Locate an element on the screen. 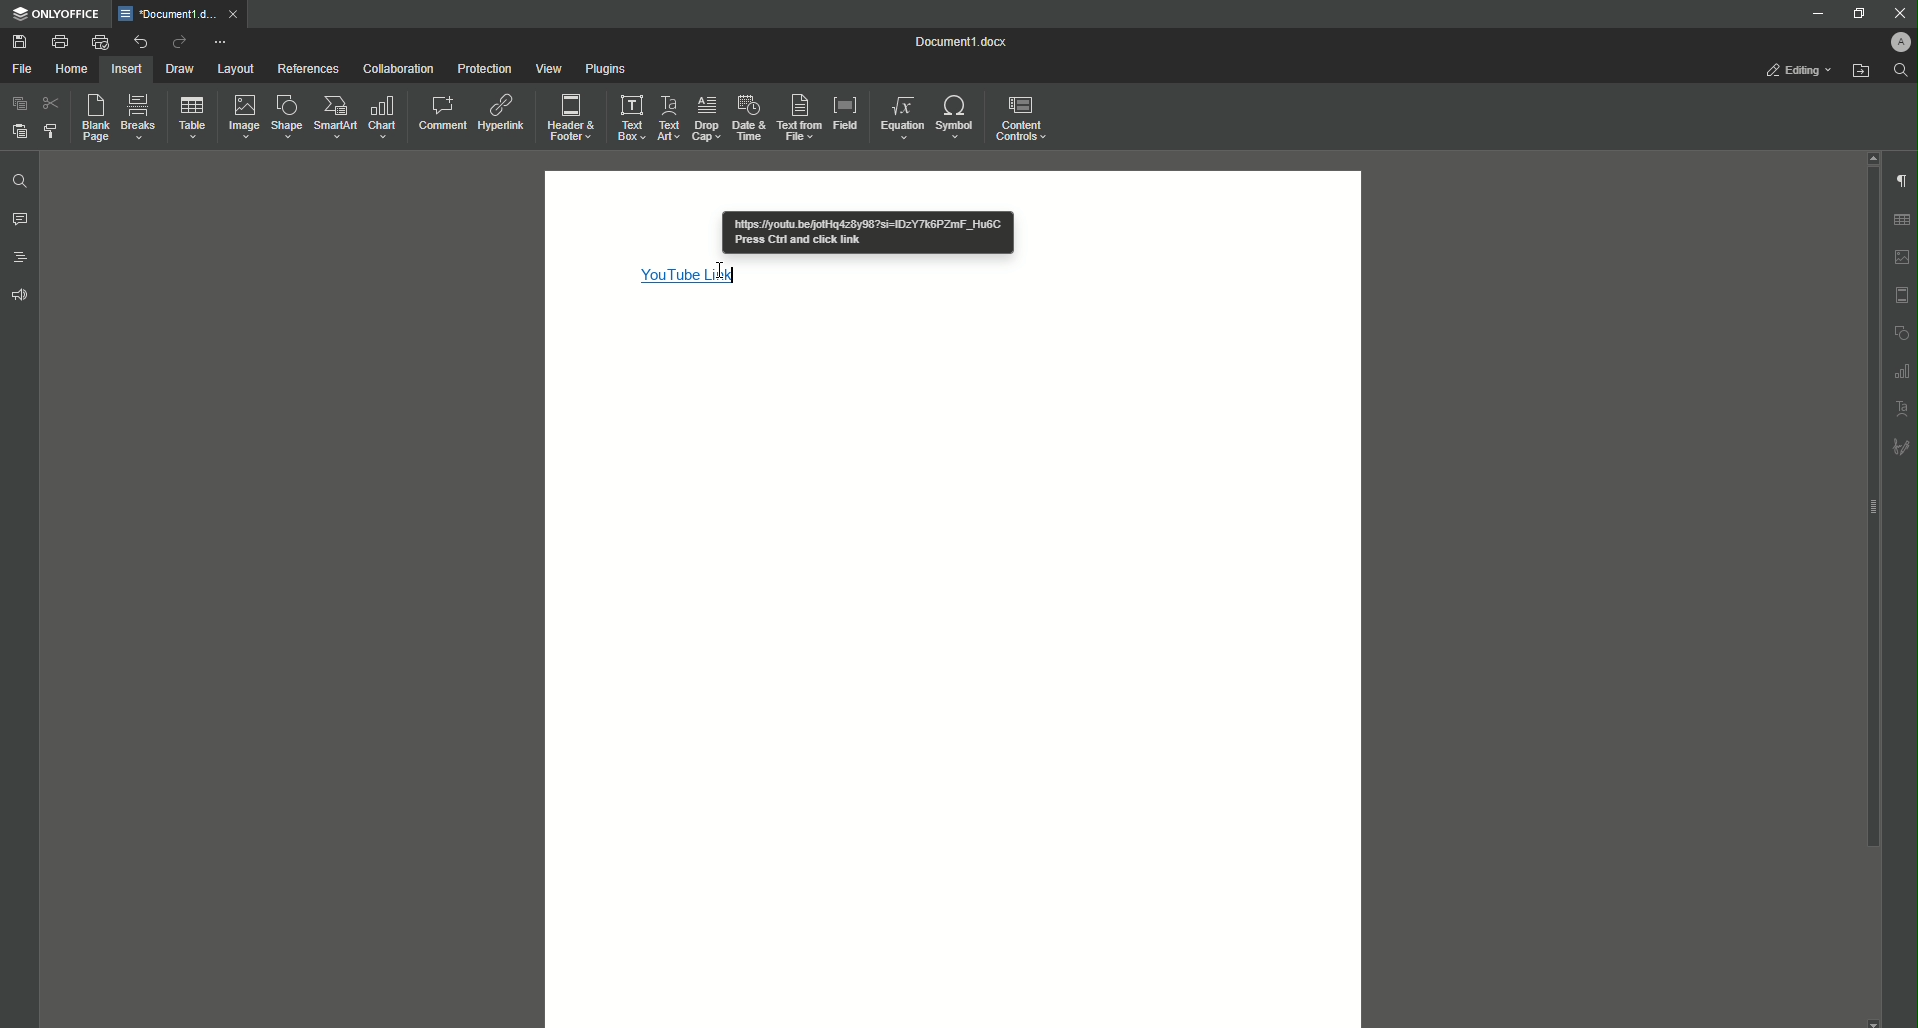 The width and height of the screenshot is (1918, 1028). Image is located at coordinates (246, 117).